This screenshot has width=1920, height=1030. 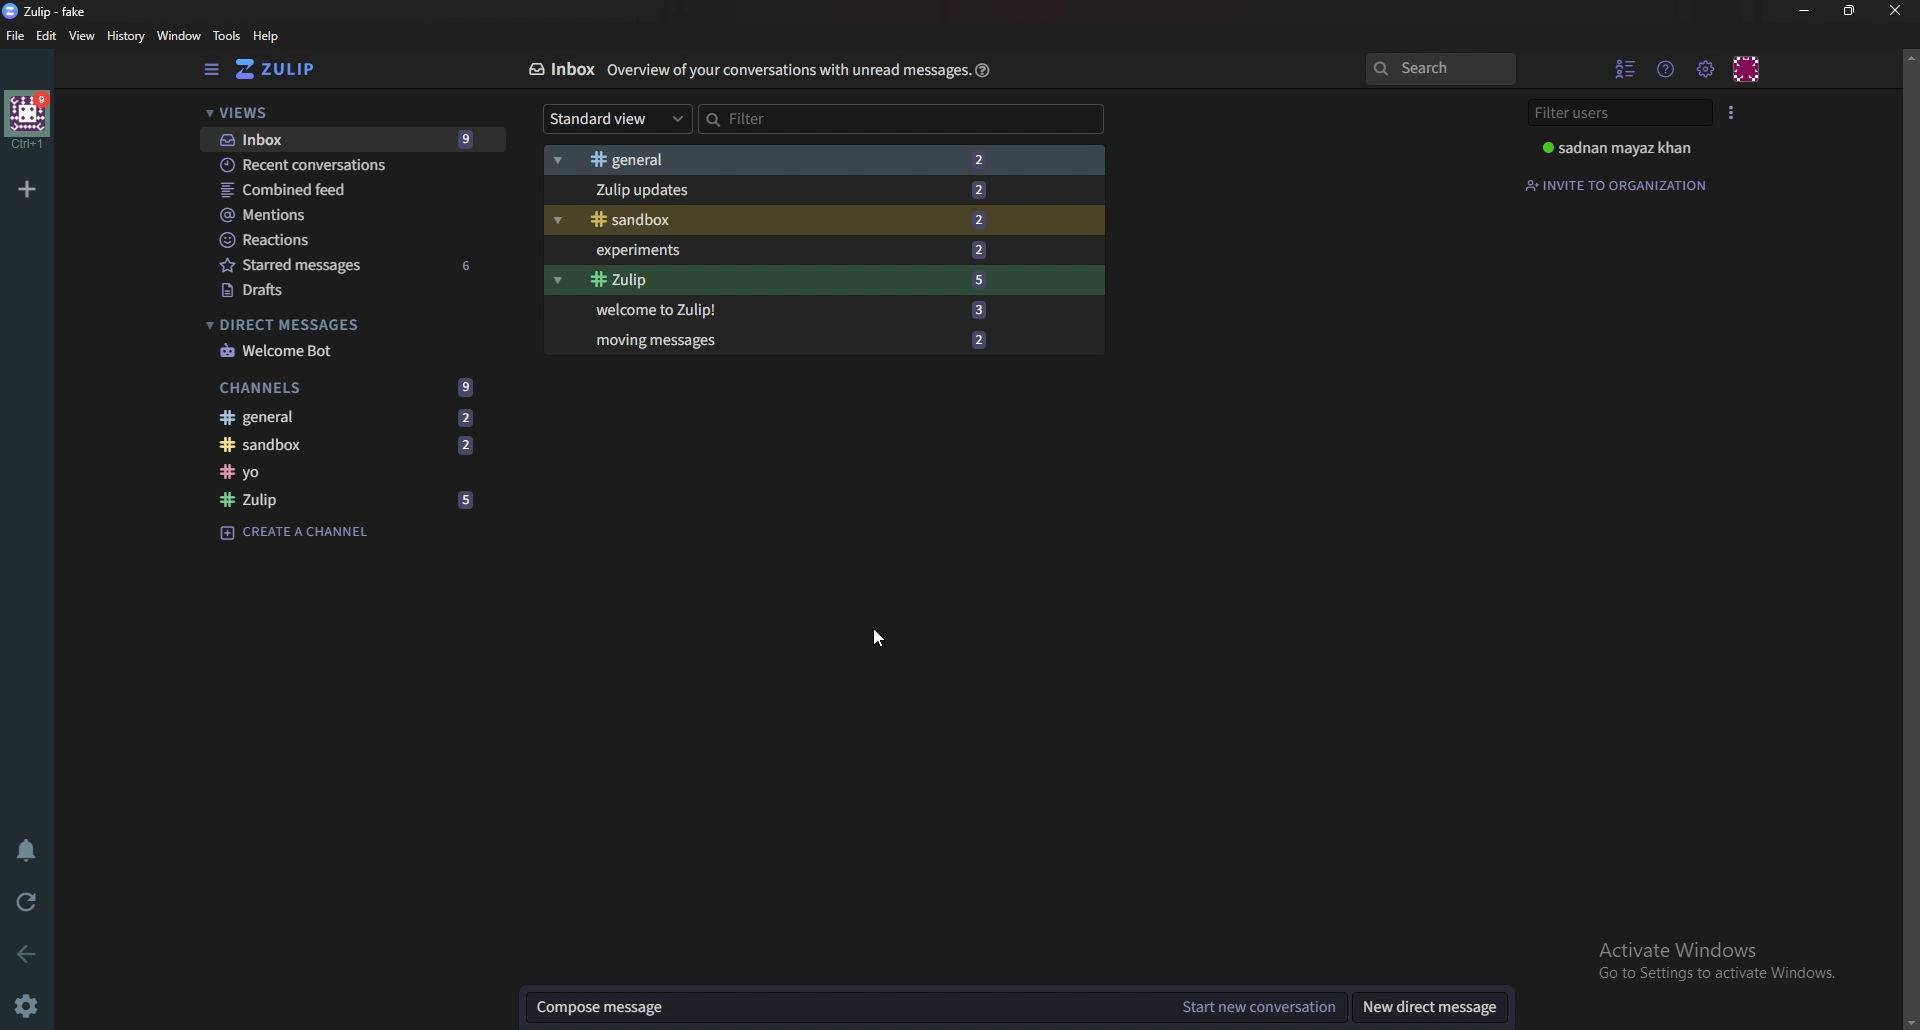 What do you see at coordinates (618, 119) in the screenshot?
I see `Standard view` at bounding box center [618, 119].